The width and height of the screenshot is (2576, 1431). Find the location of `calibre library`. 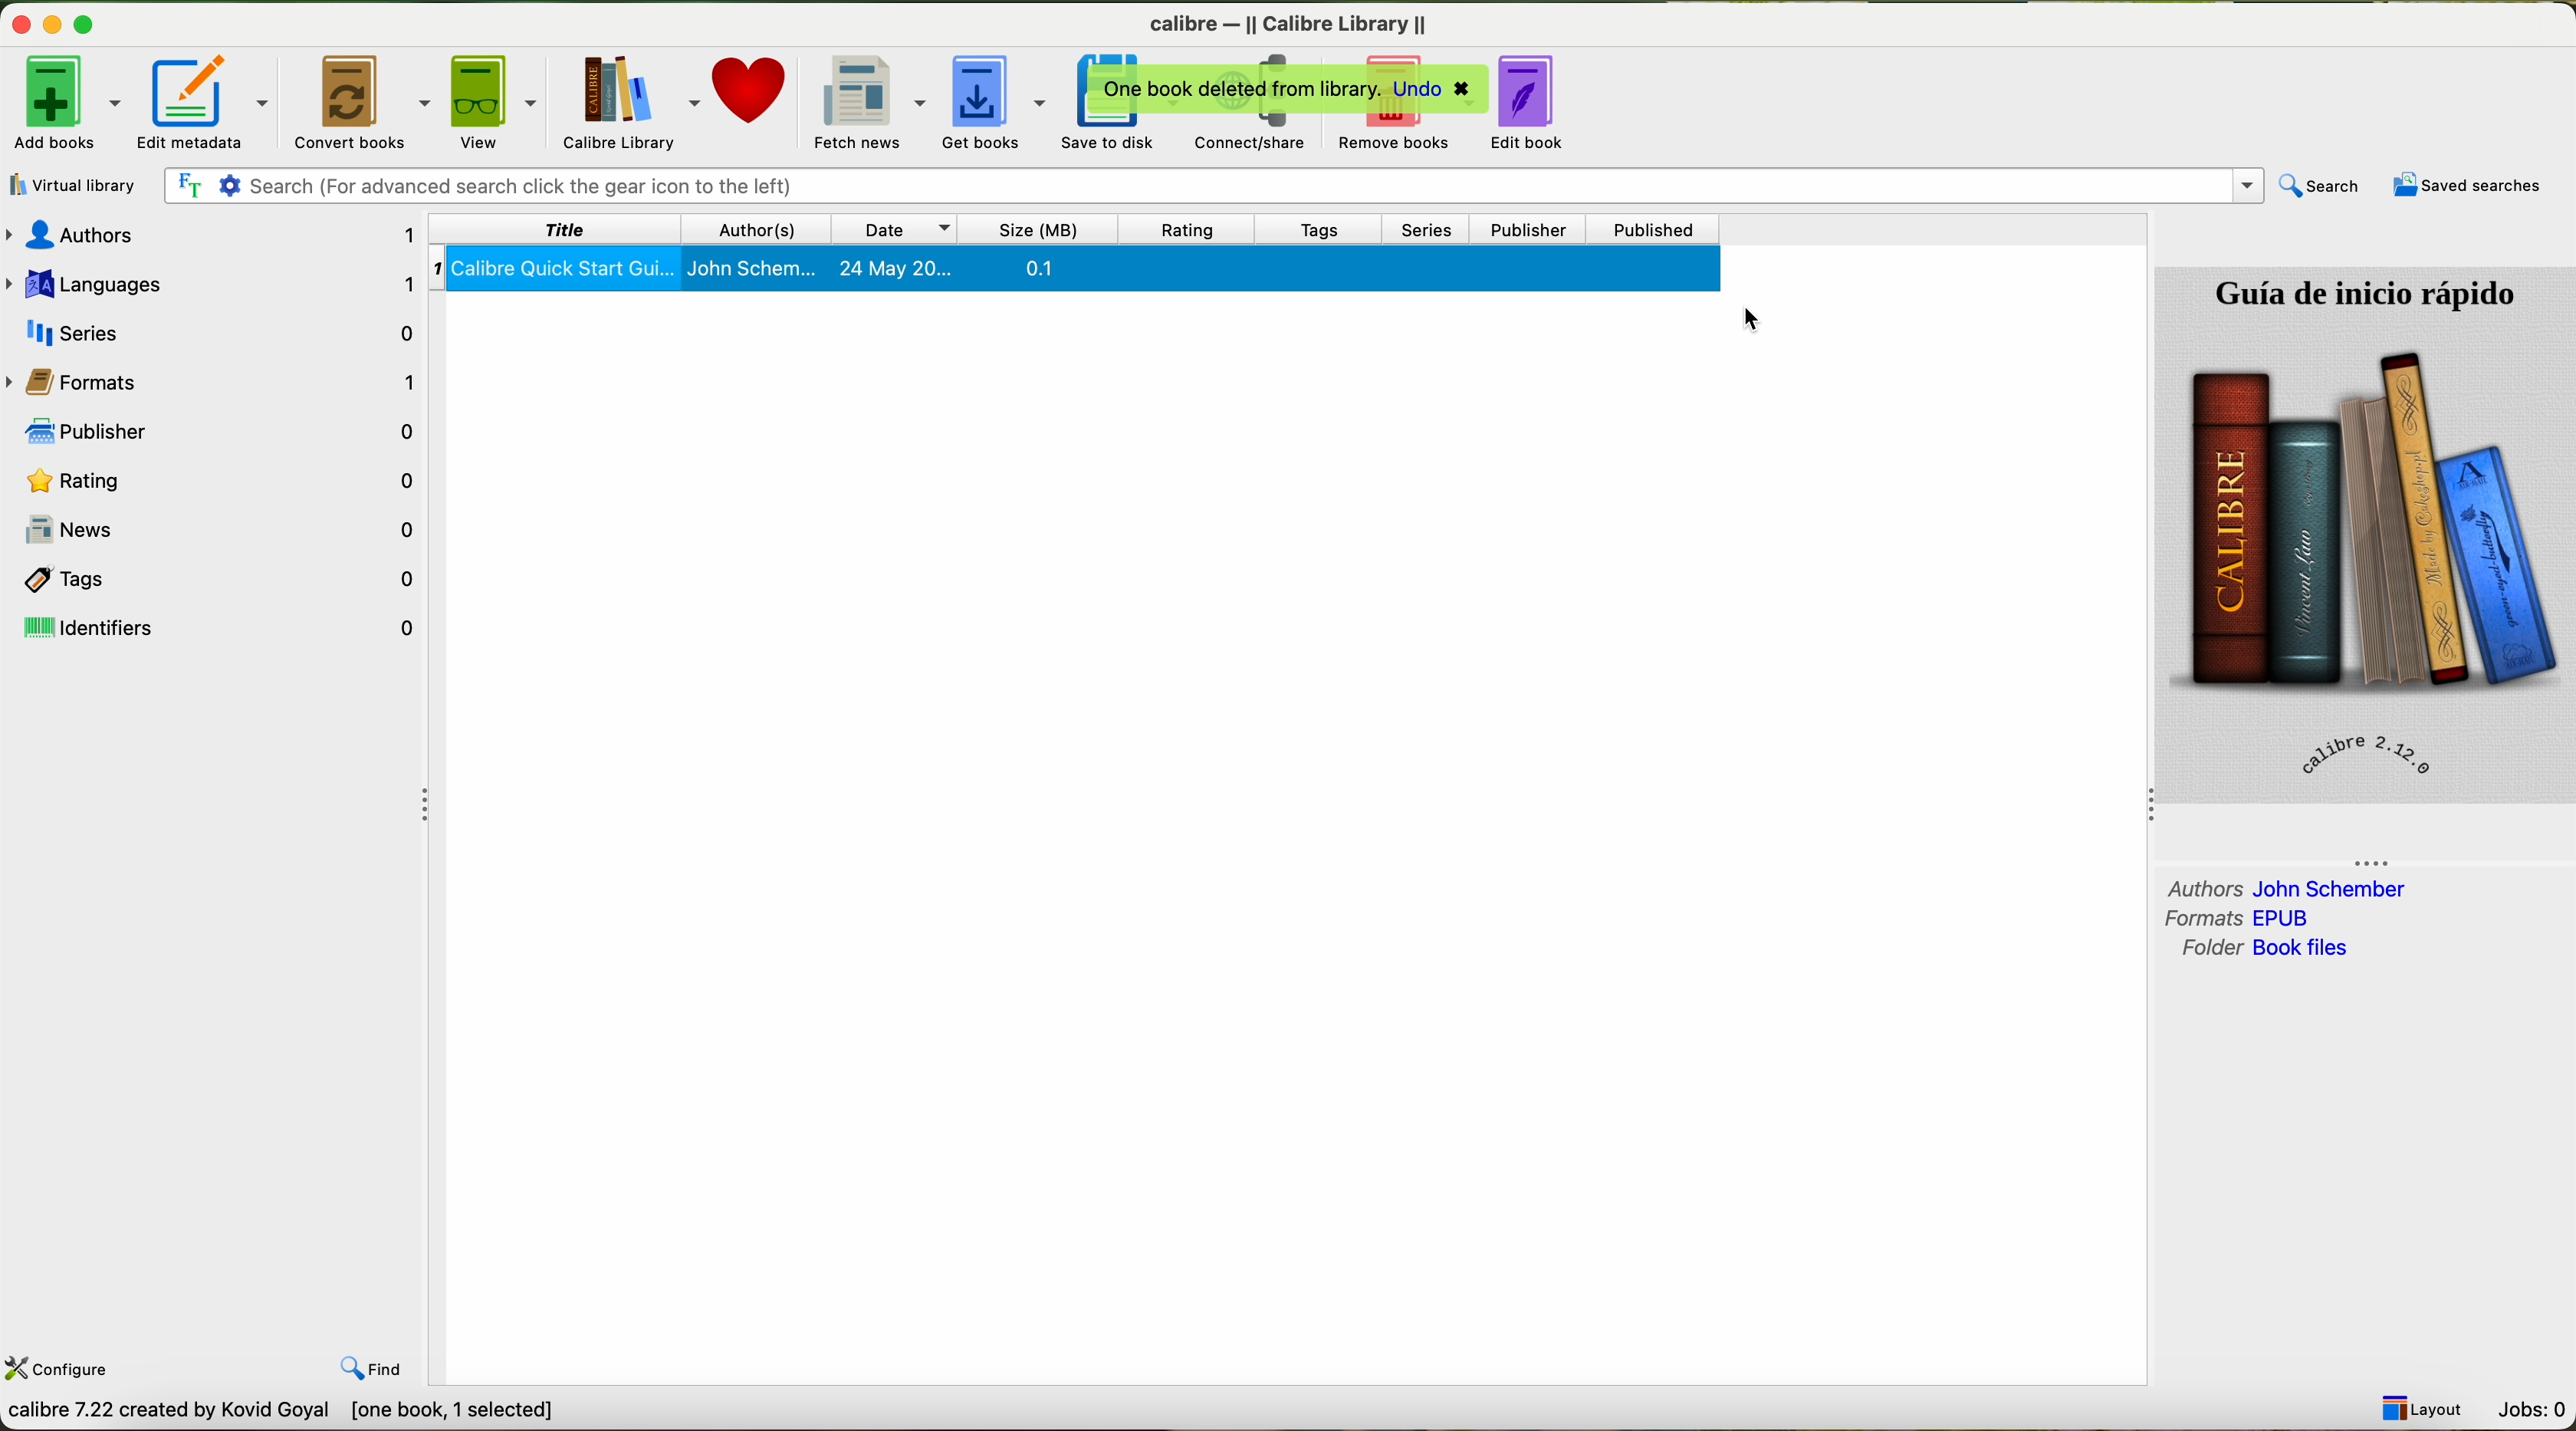

calibre library is located at coordinates (628, 101).